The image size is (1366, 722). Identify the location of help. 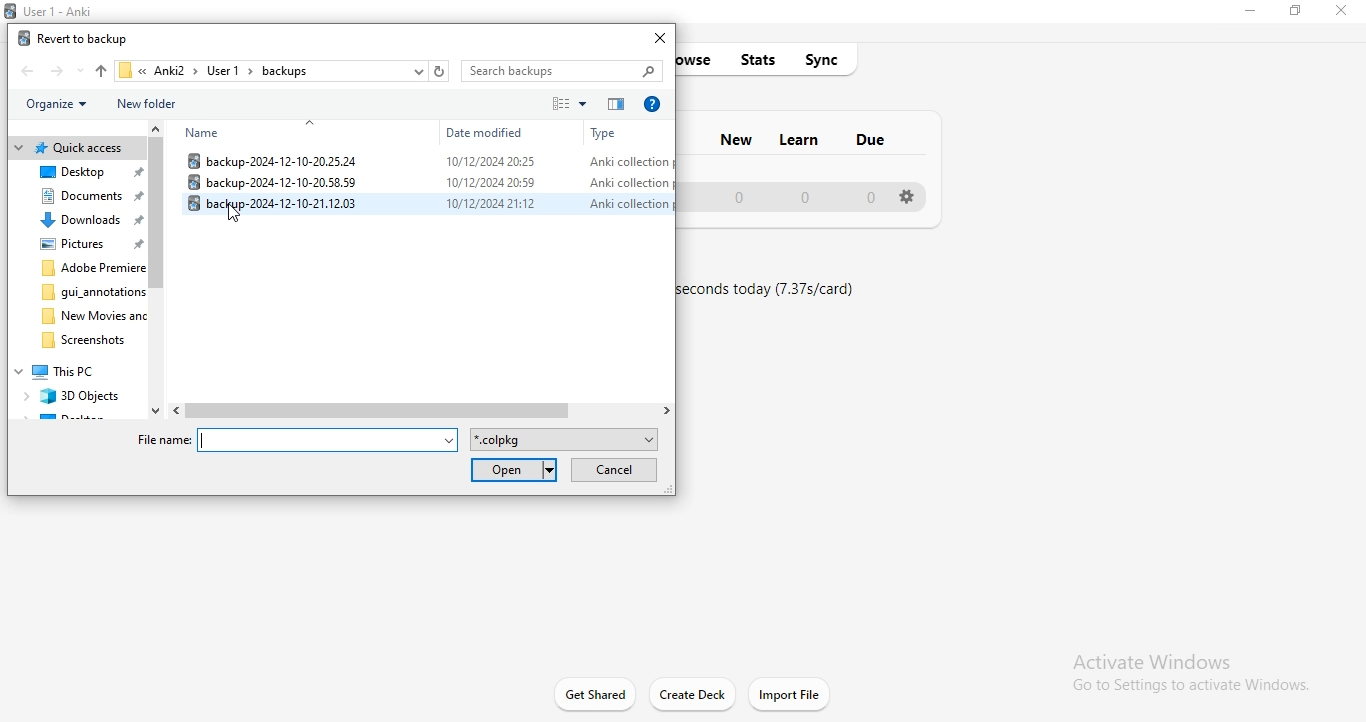
(652, 105).